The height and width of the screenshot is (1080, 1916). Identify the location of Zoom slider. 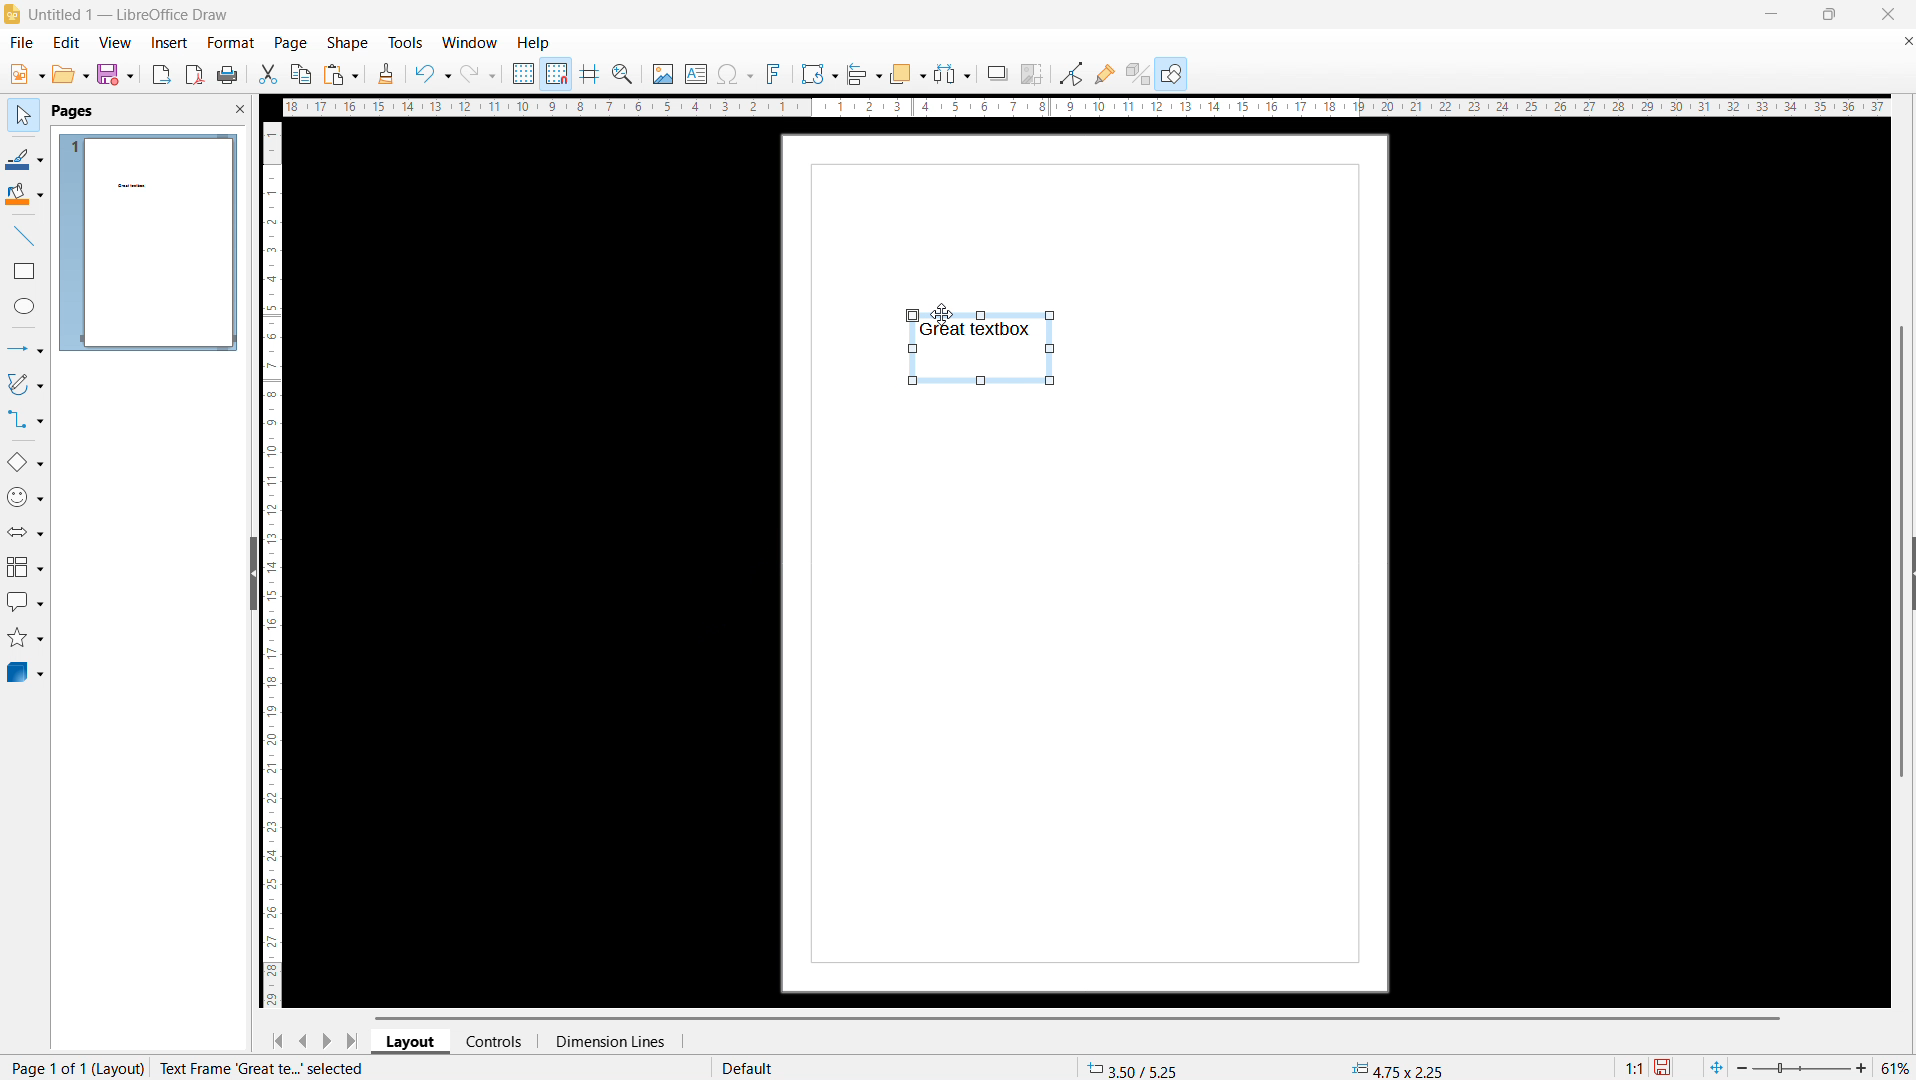
(1804, 1069).